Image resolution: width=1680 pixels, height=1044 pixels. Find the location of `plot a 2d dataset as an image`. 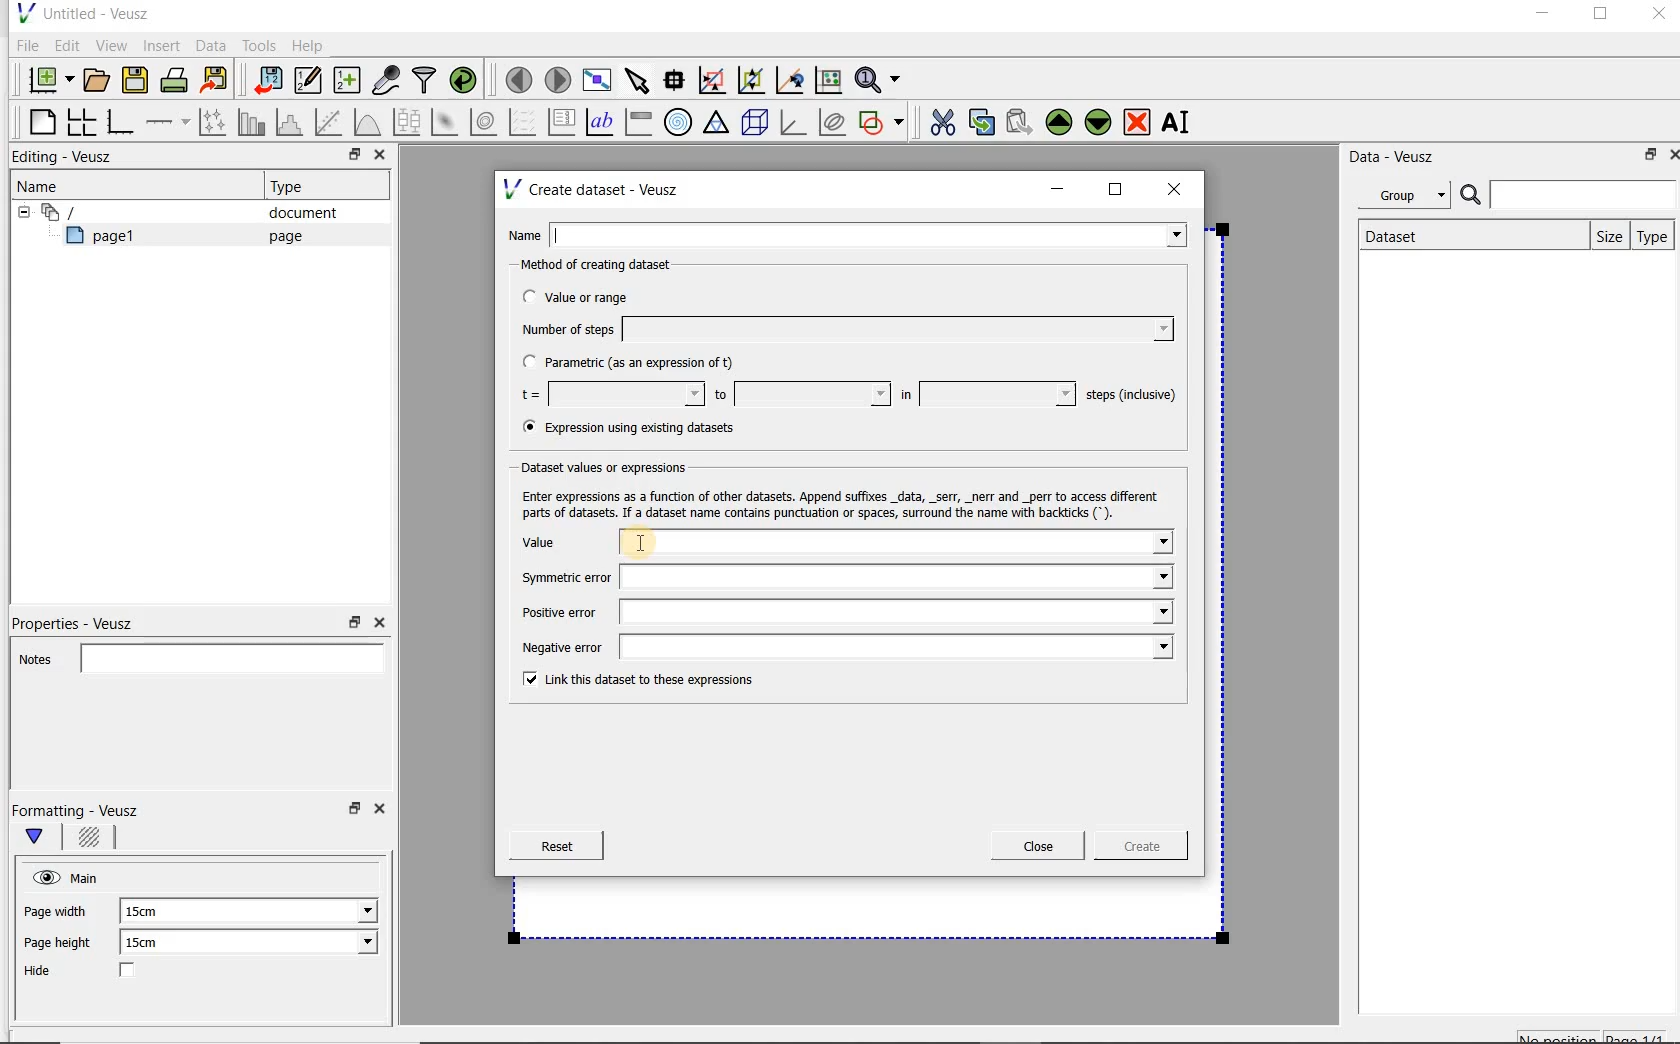

plot a 2d dataset as an image is located at coordinates (447, 123).